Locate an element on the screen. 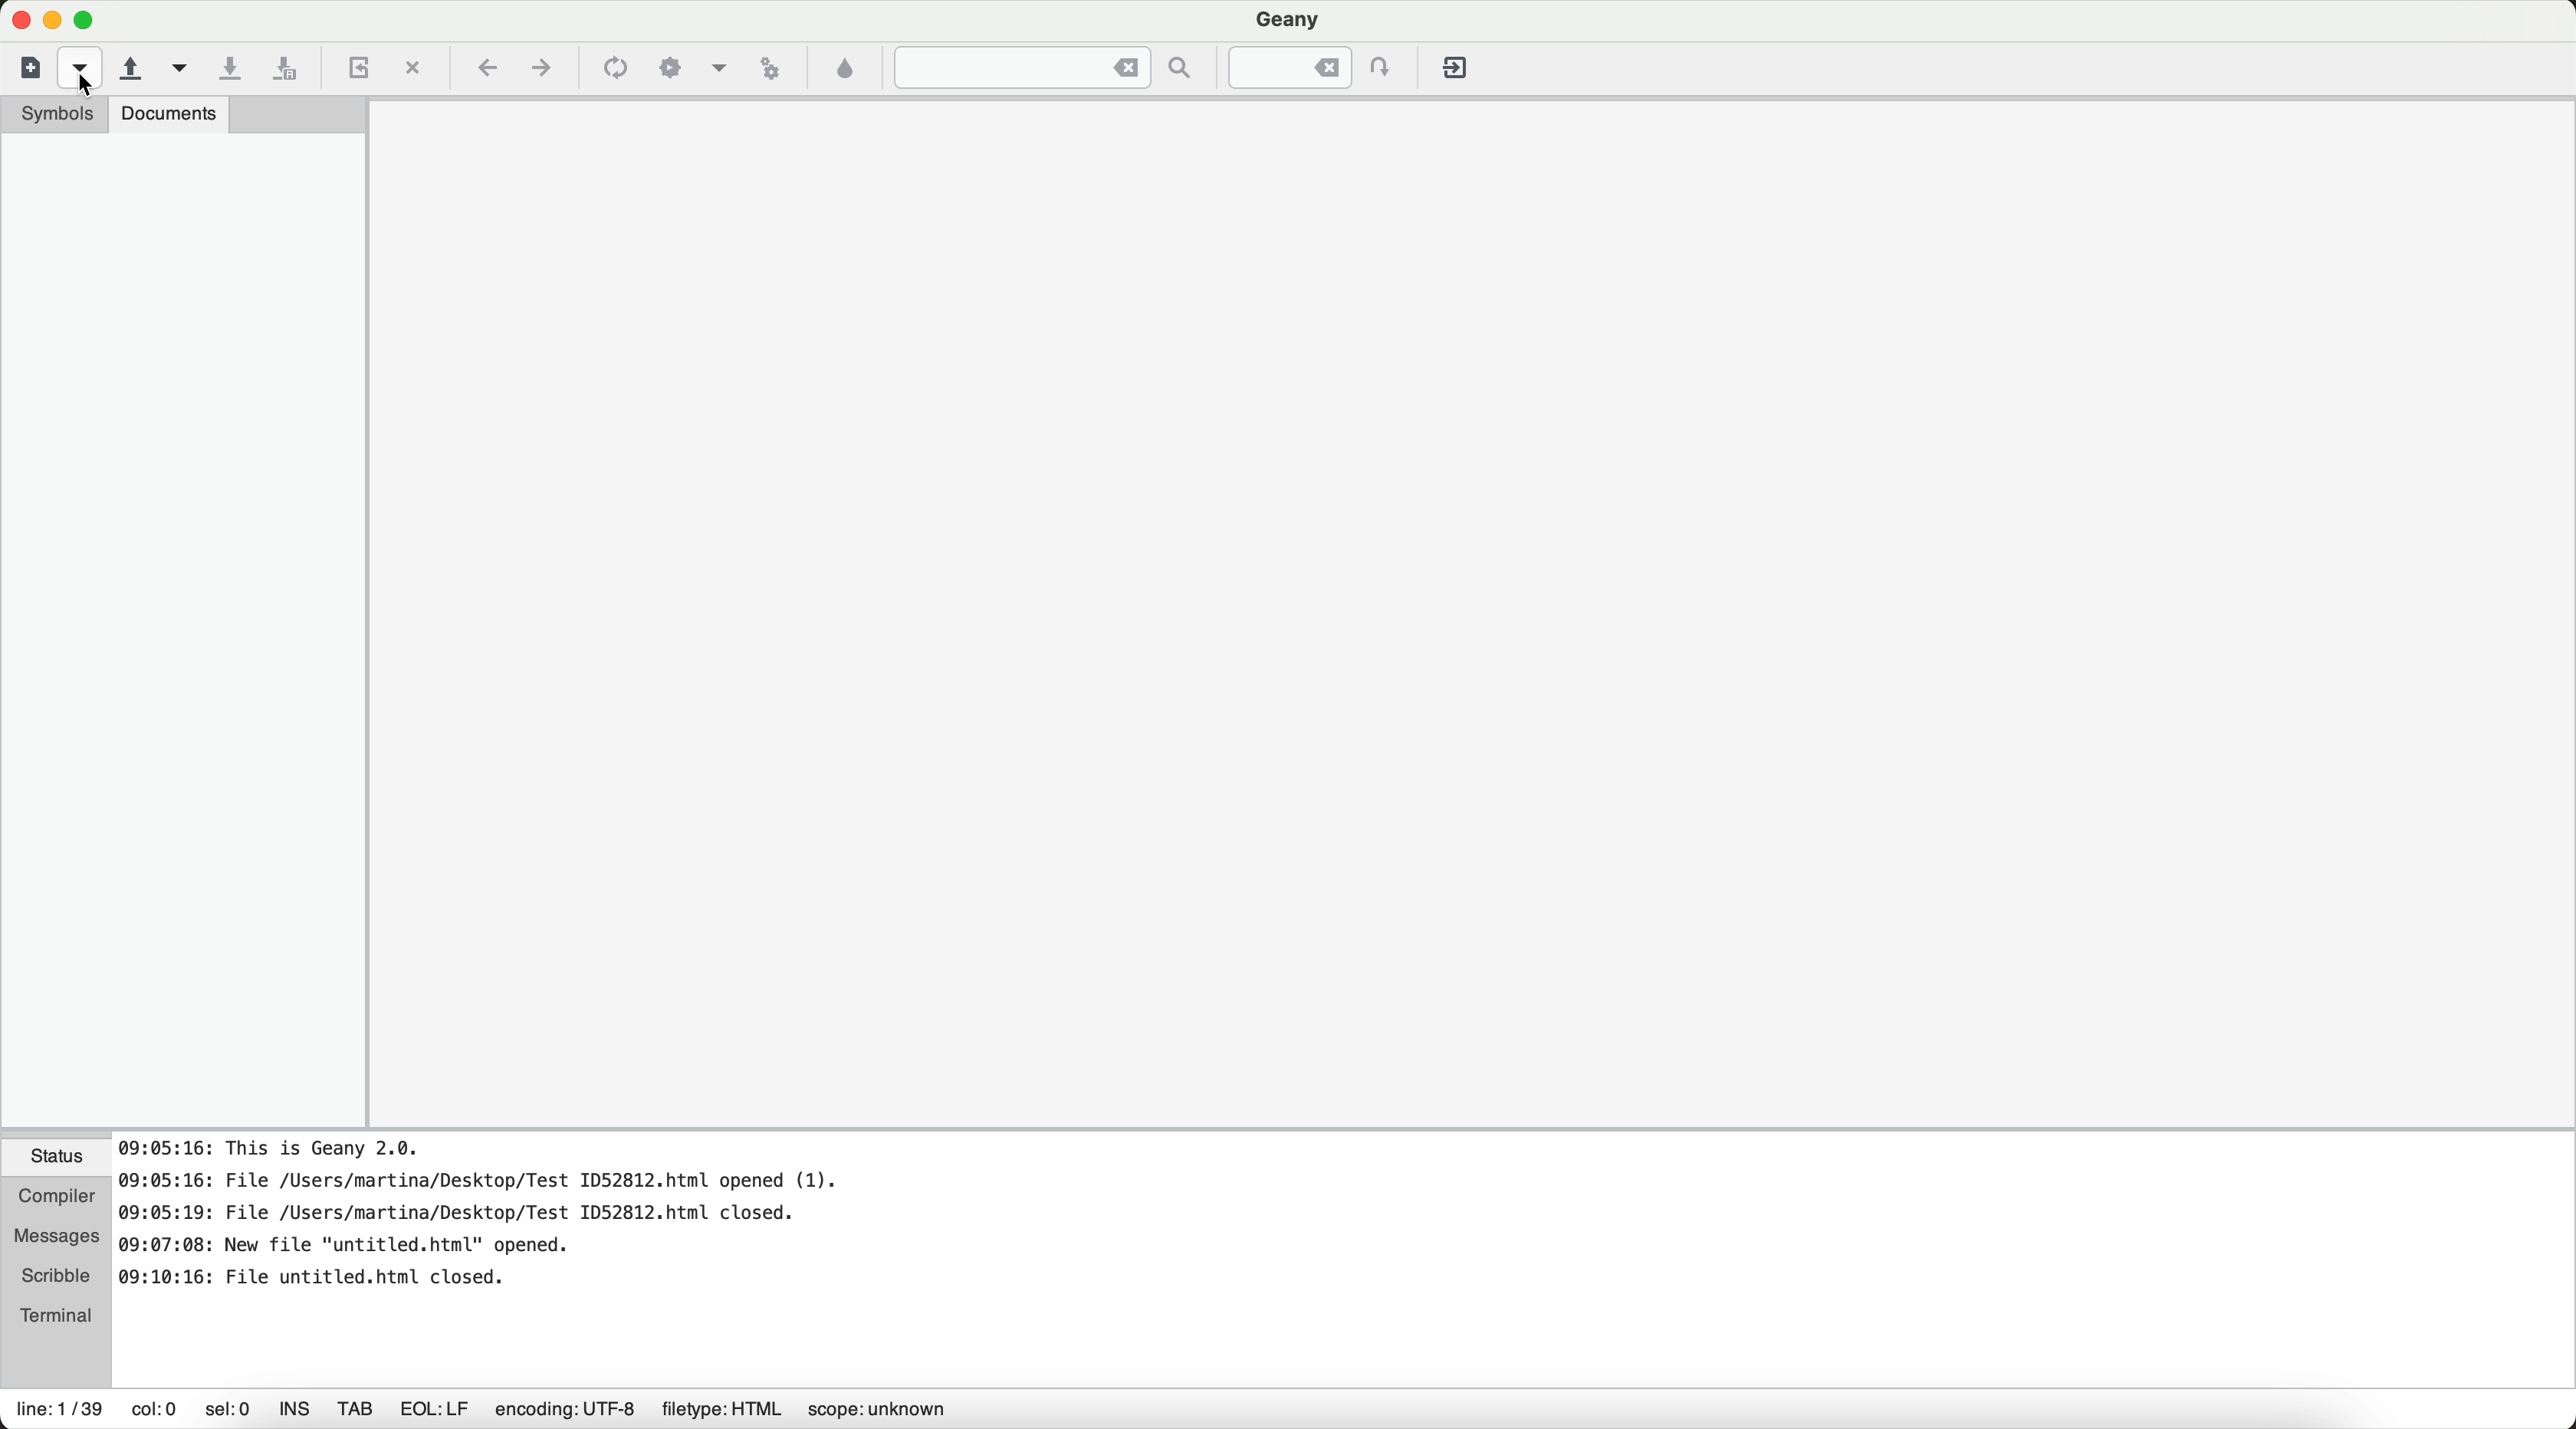 The image size is (2576, 1429). compile the current file is located at coordinates (615, 70).